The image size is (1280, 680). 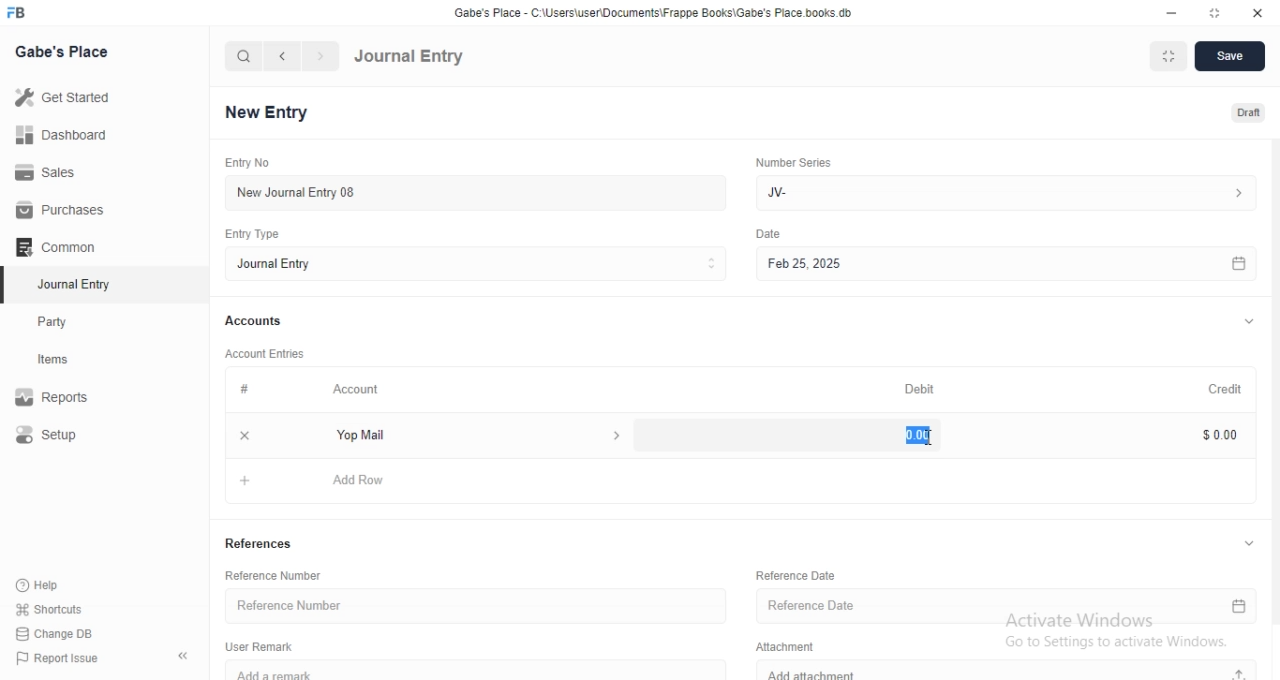 What do you see at coordinates (250, 234) in the screenshot?
I see `Entry Type` at bounding box center [250, 234].